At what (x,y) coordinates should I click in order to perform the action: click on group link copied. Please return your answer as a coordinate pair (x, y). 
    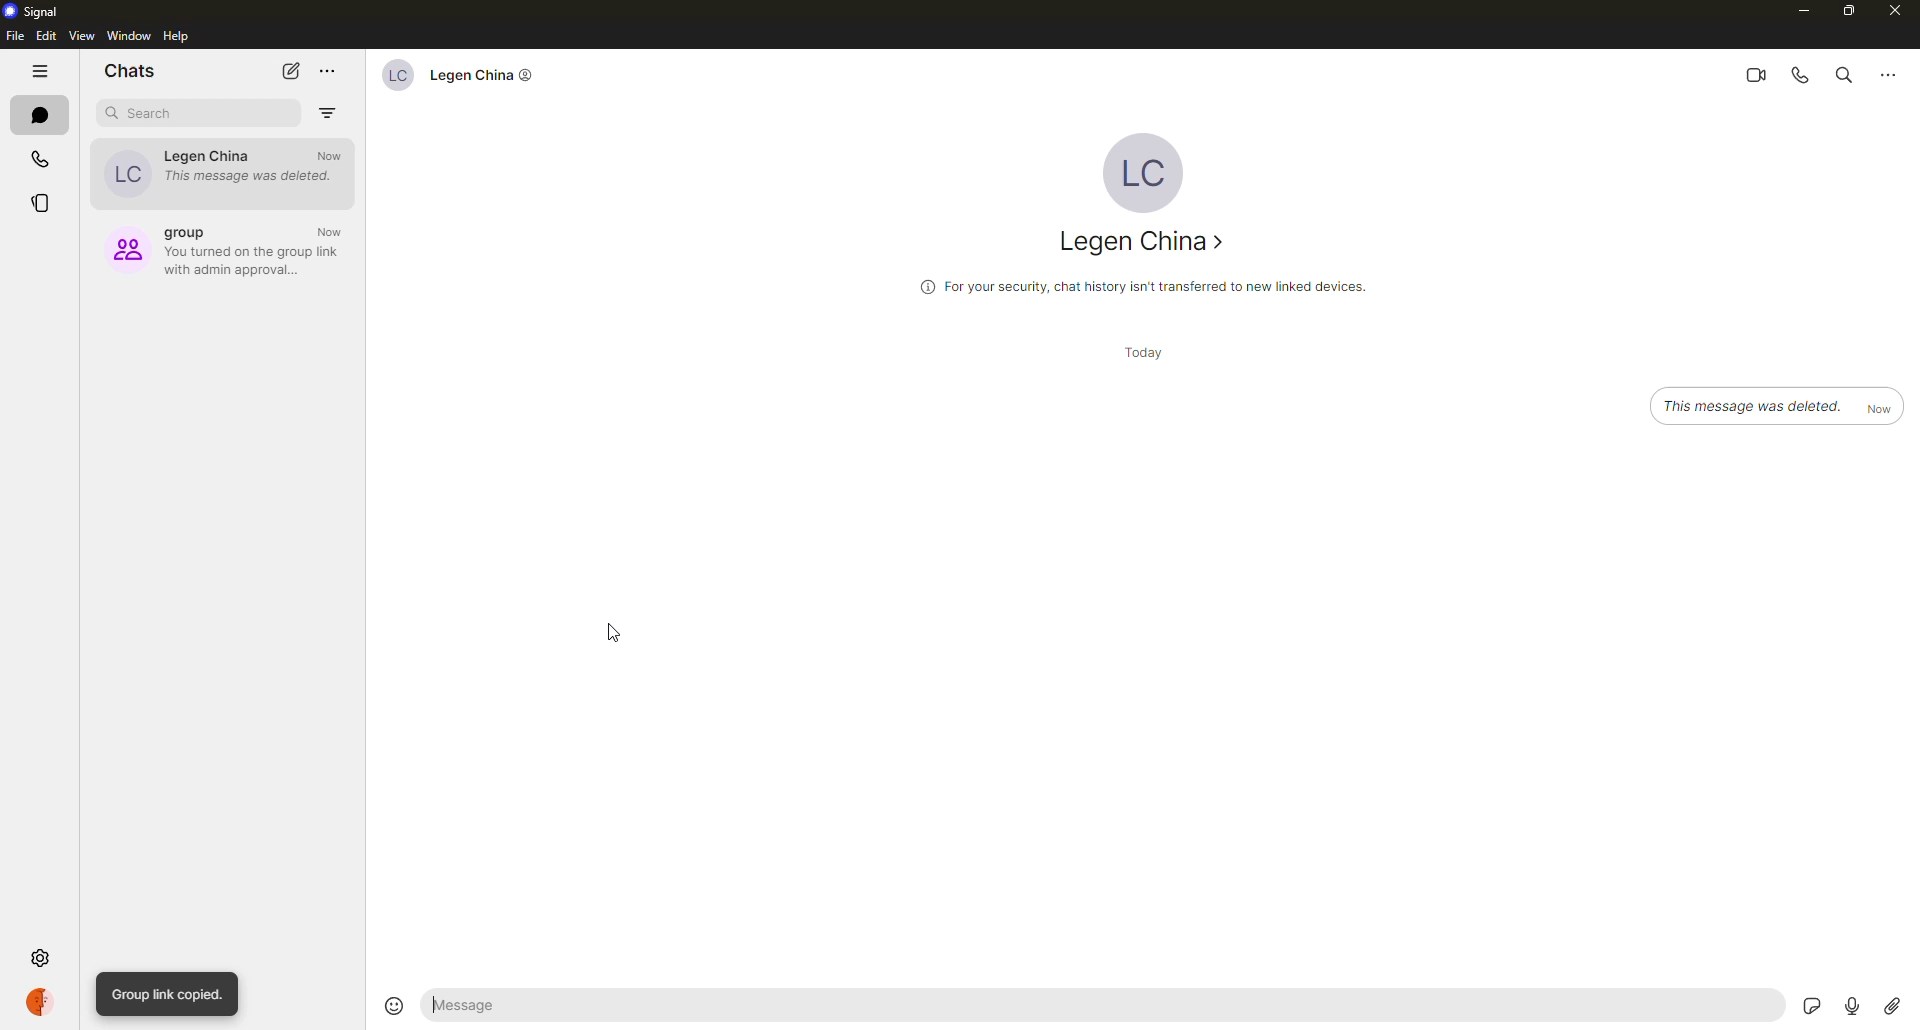
    Looking at the image, I should click on (169, 994).